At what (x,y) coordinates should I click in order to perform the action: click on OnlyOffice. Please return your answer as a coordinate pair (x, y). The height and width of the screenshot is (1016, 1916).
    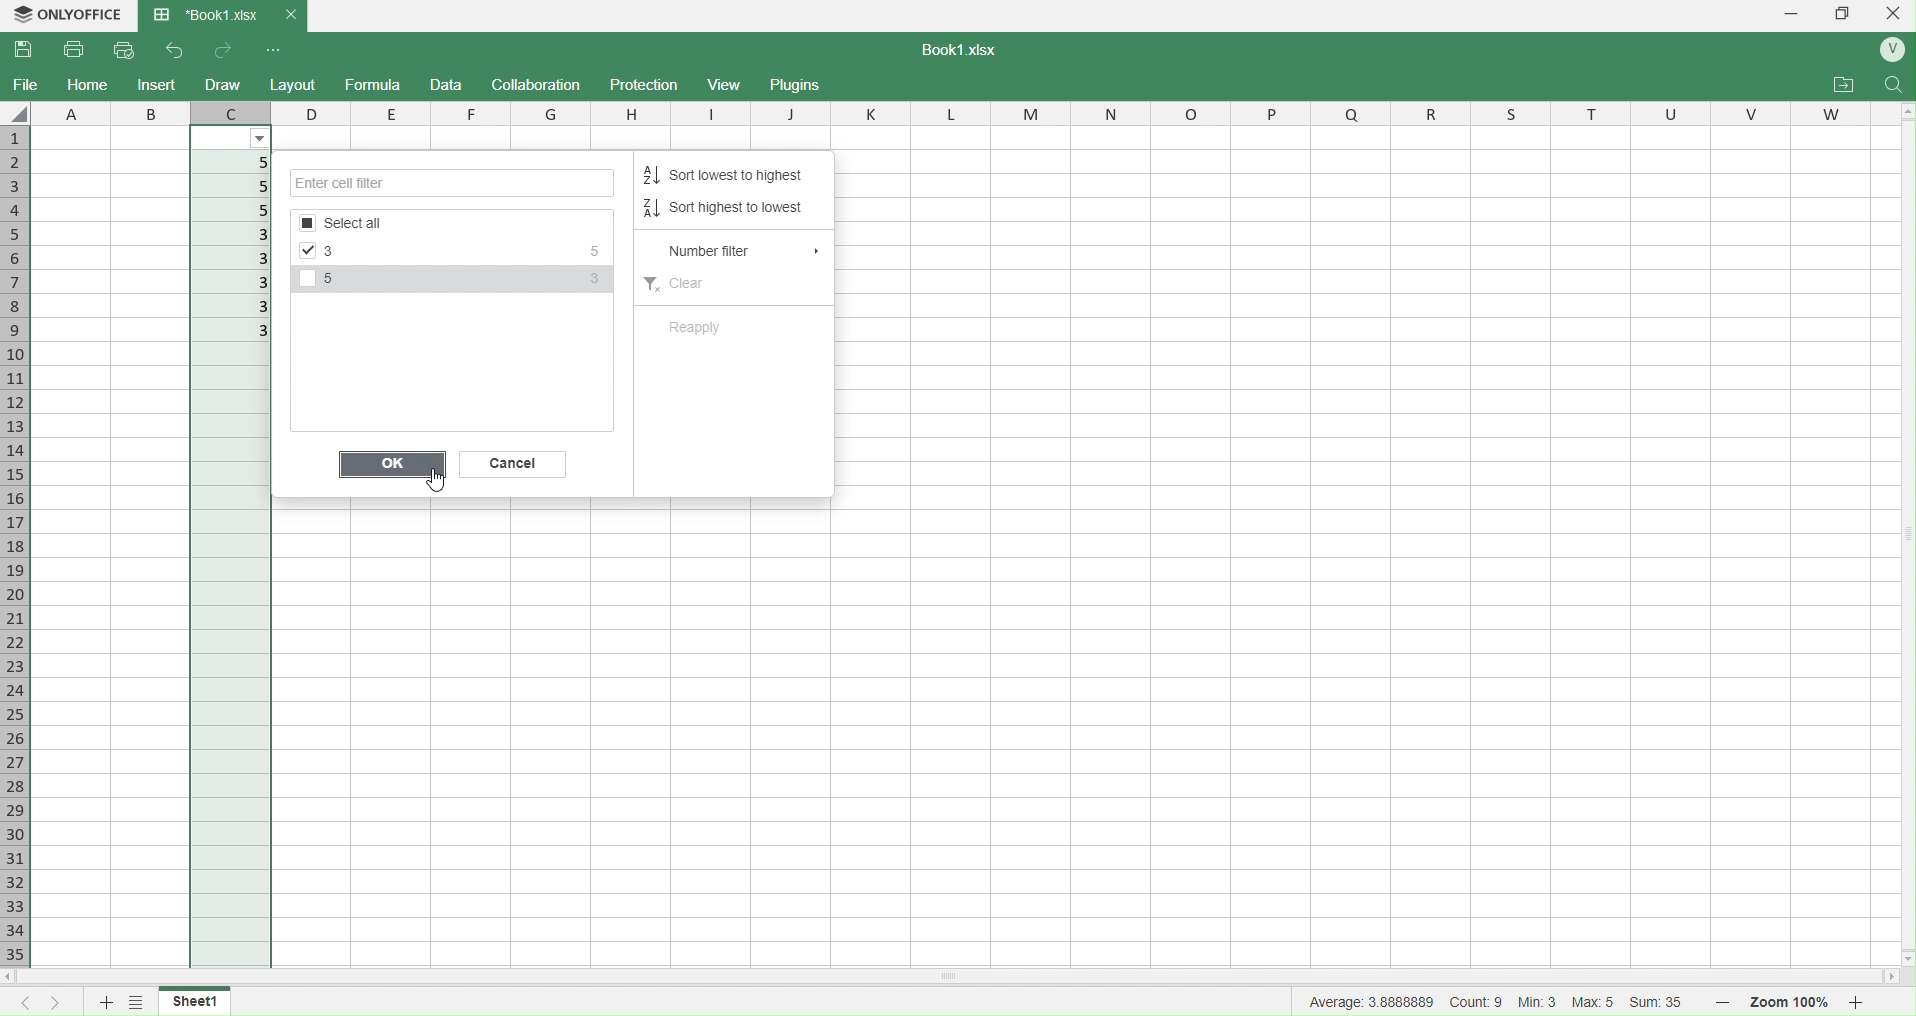
    Looking at the image, I should click on (71, 14).